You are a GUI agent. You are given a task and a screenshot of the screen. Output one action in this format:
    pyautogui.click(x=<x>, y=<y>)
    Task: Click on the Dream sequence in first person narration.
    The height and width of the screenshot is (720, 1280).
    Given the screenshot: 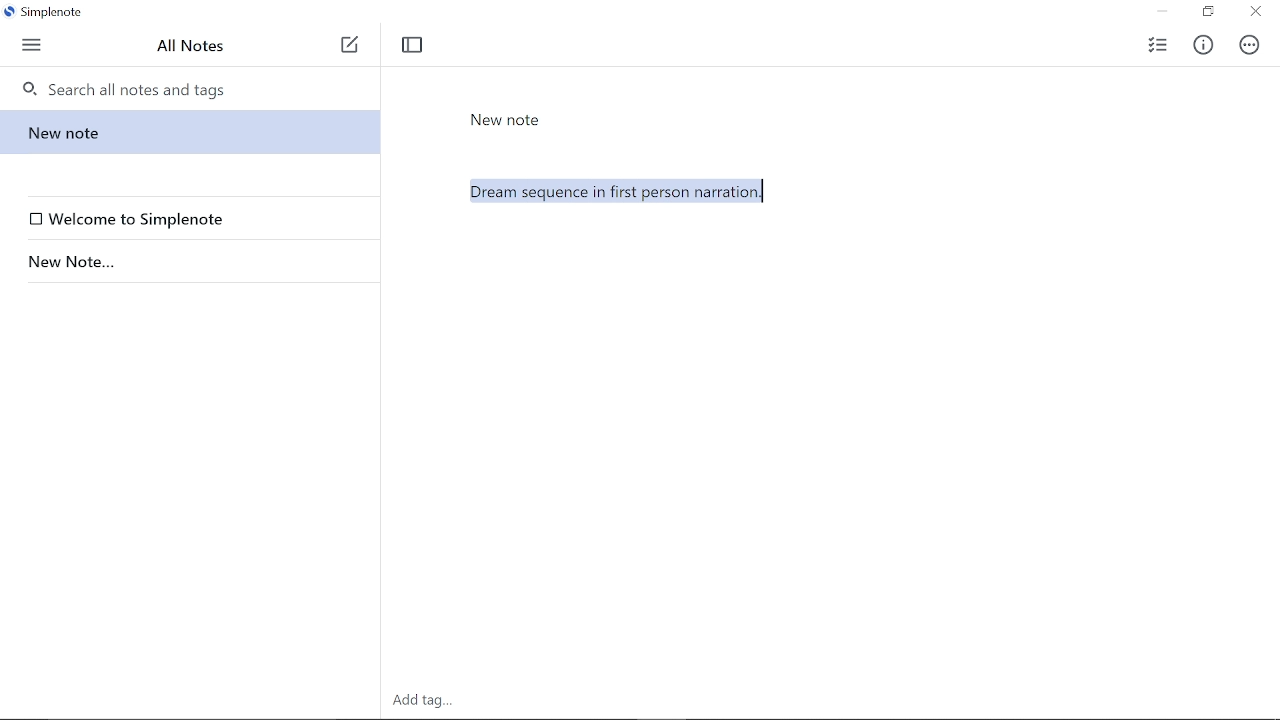 What is the action you would take?
    pyautogui.click(x=839, y=338)
    